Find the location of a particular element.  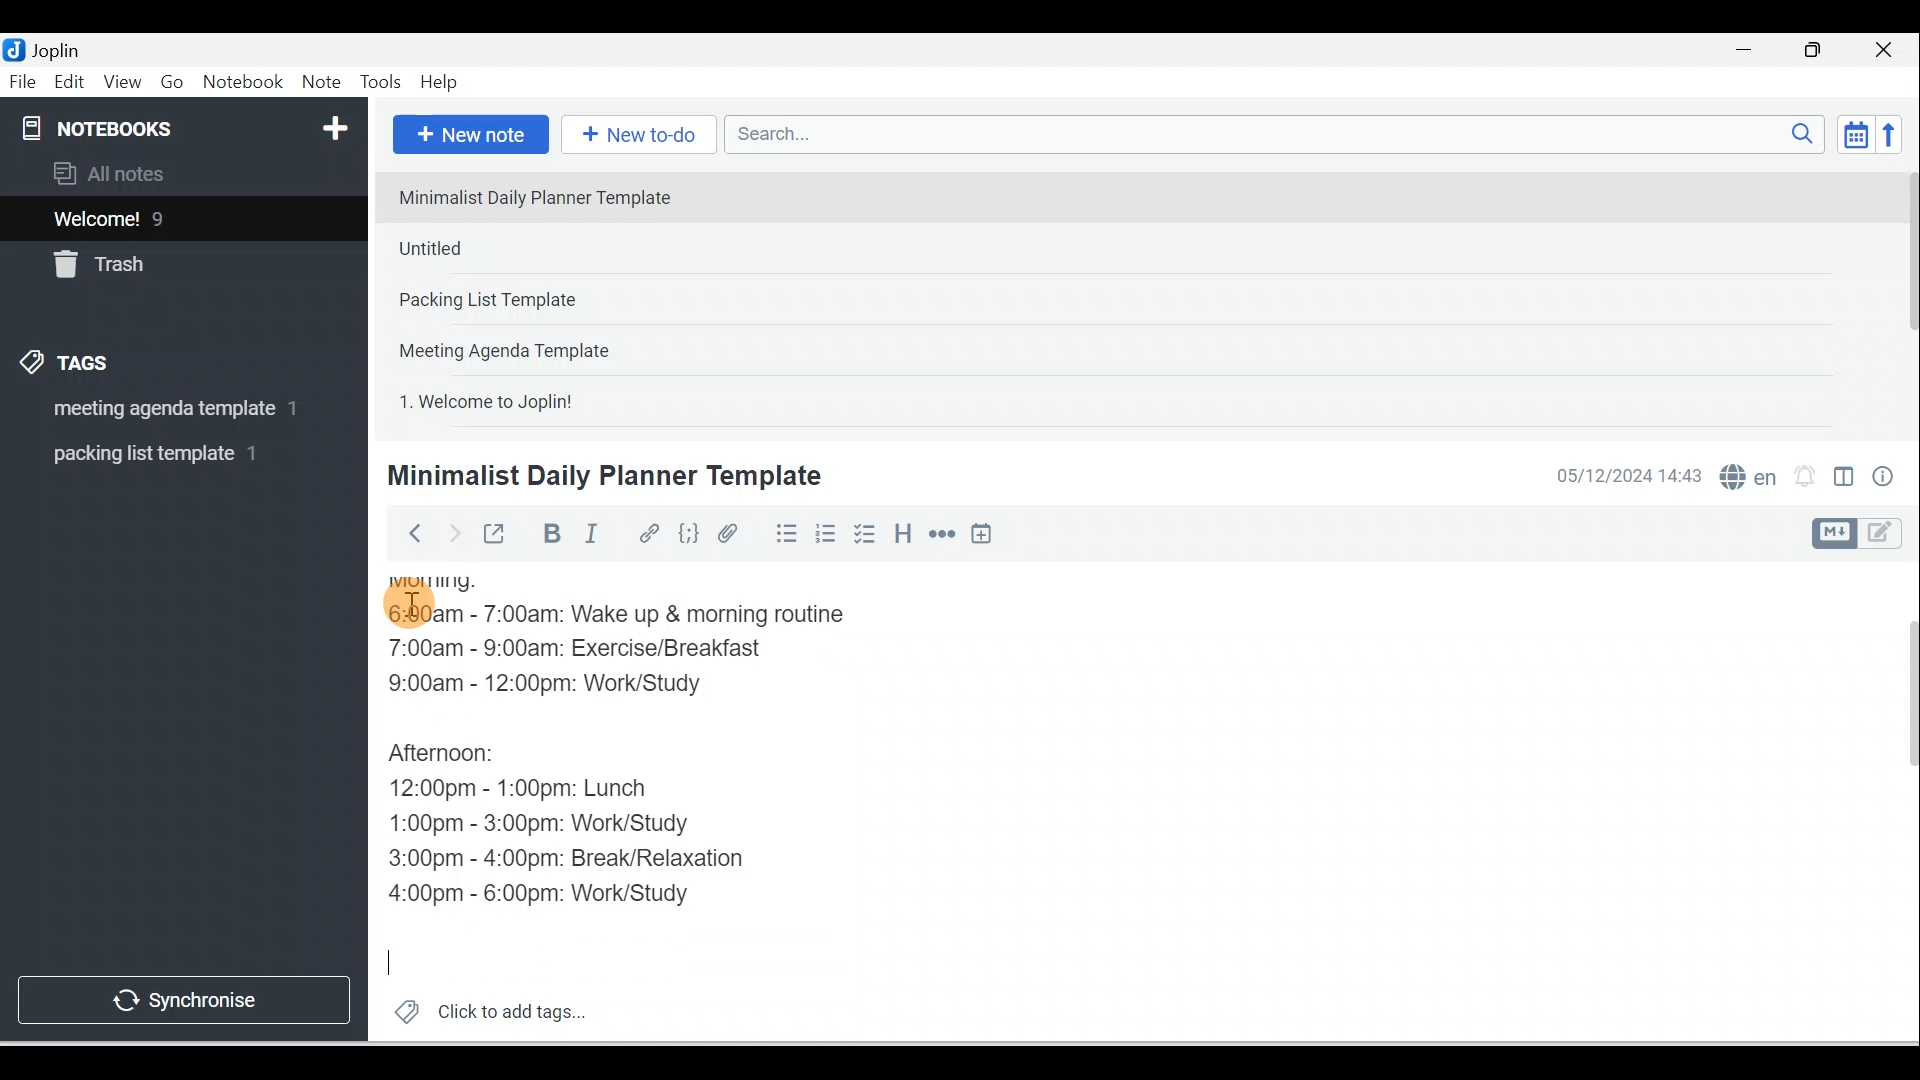

New to-do is located at coordinates (634, 136).